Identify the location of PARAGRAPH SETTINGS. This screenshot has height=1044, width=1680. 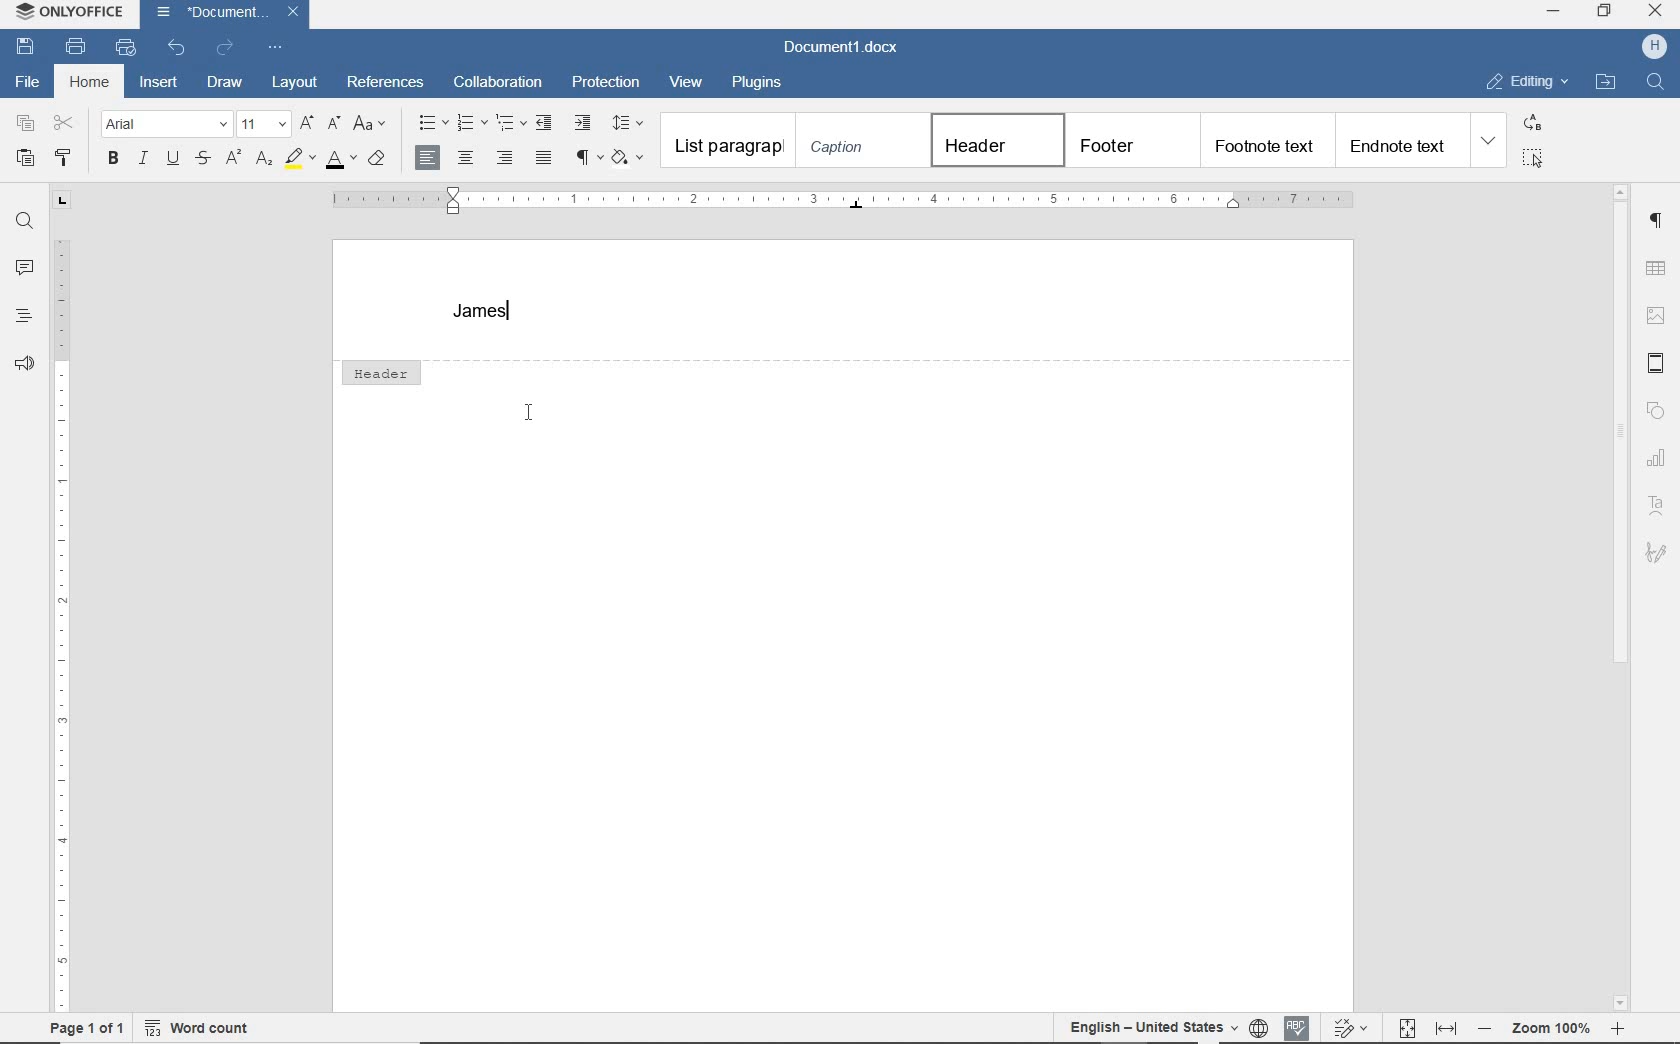
(1658, 221).